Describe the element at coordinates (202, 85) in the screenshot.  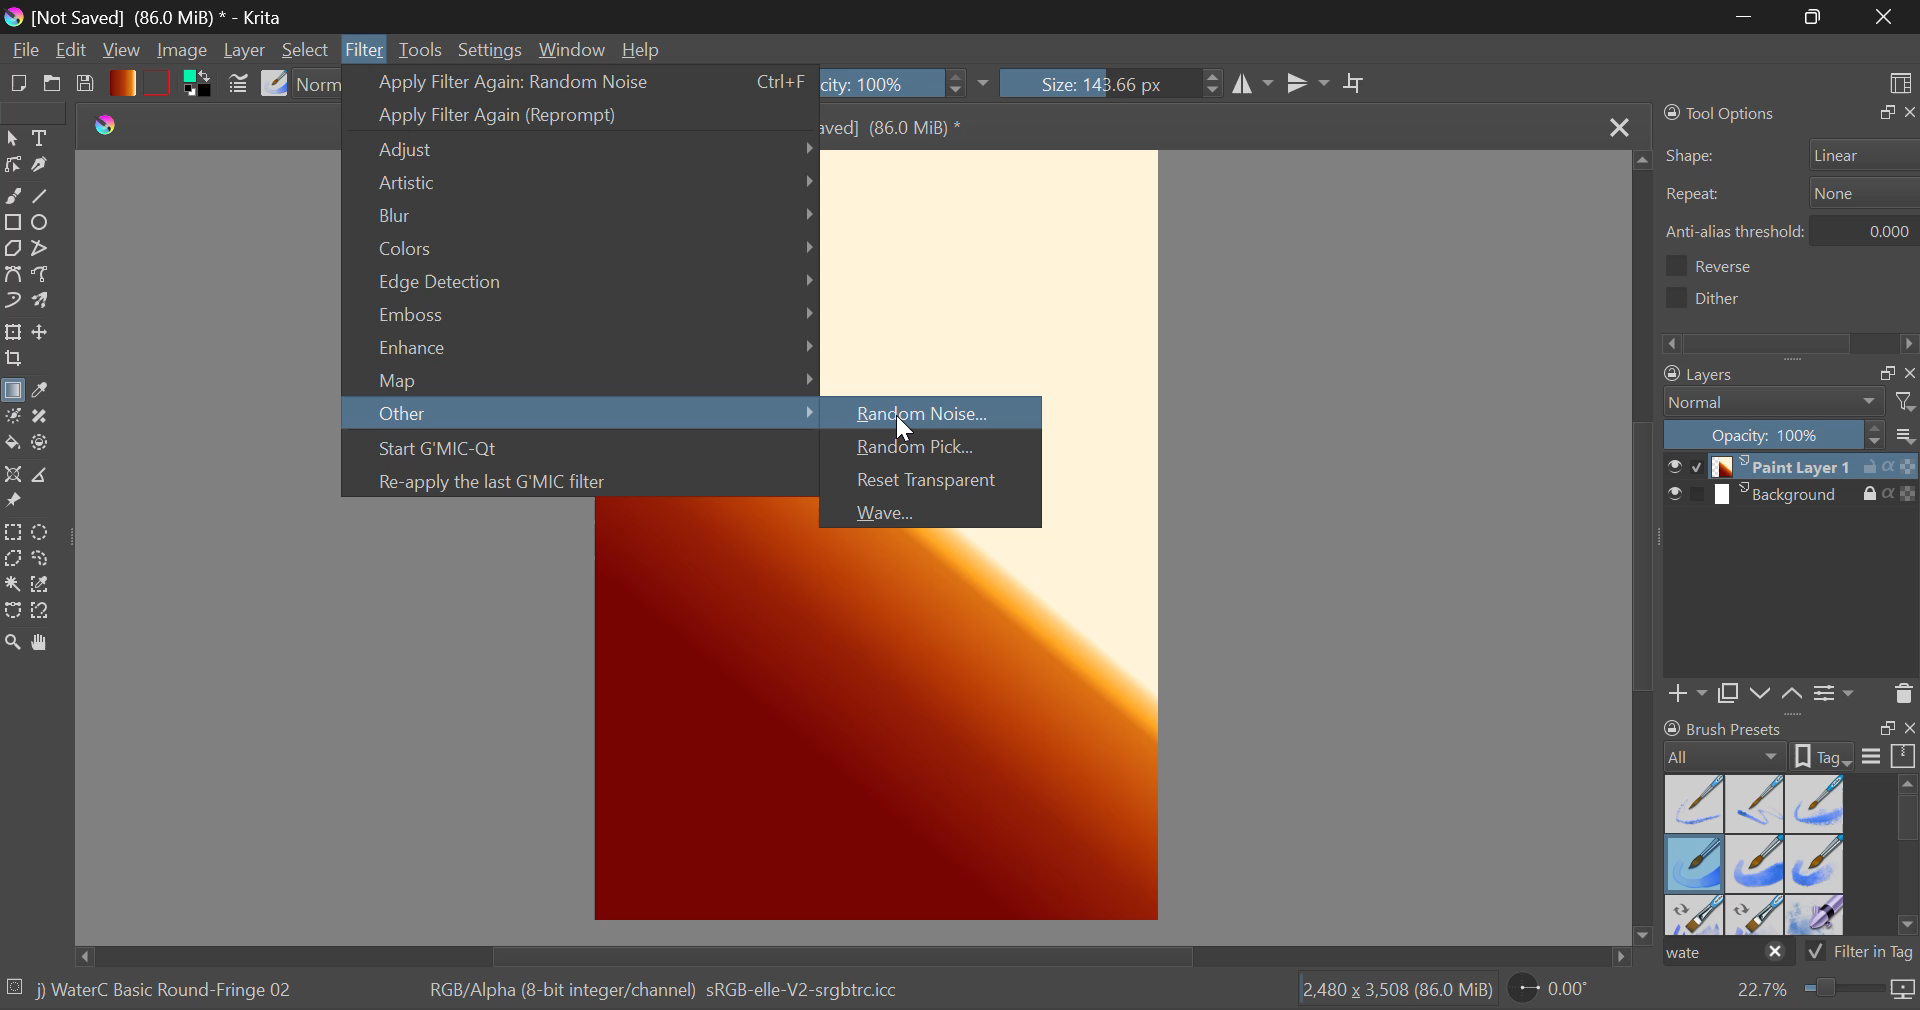
I see `Colors in Use` at that location.